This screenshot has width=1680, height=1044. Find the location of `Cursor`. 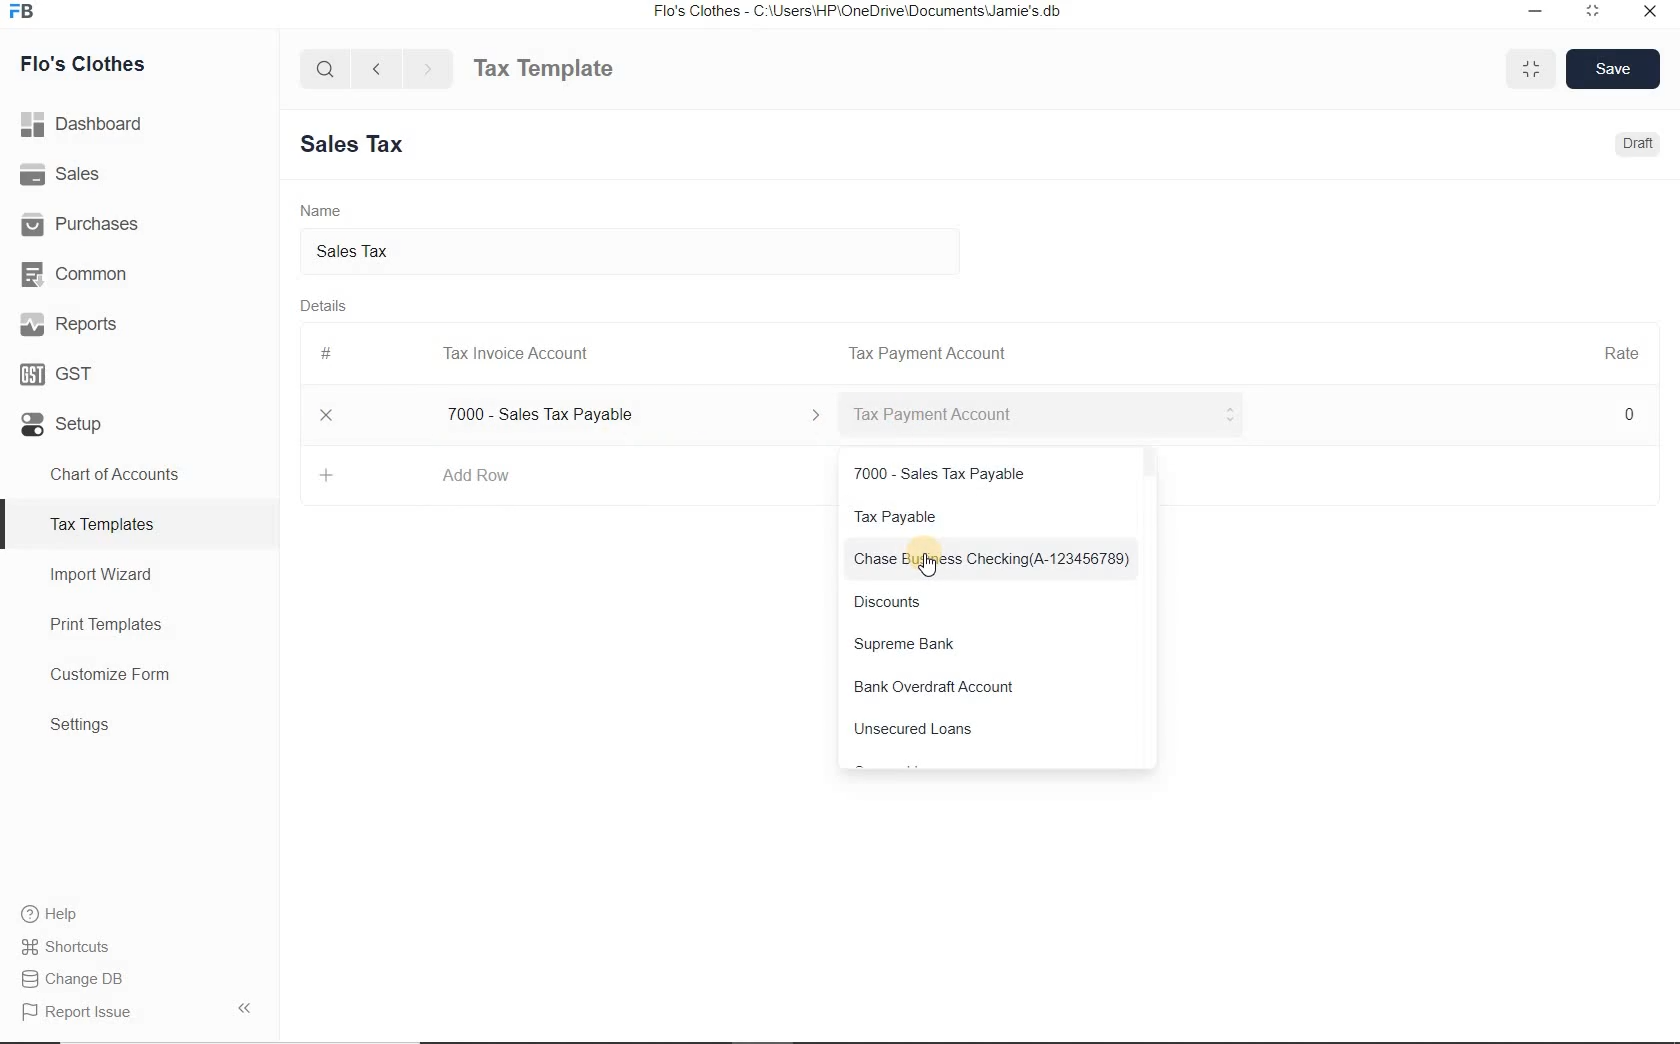

Cursor is located at coordinates (929, 566).